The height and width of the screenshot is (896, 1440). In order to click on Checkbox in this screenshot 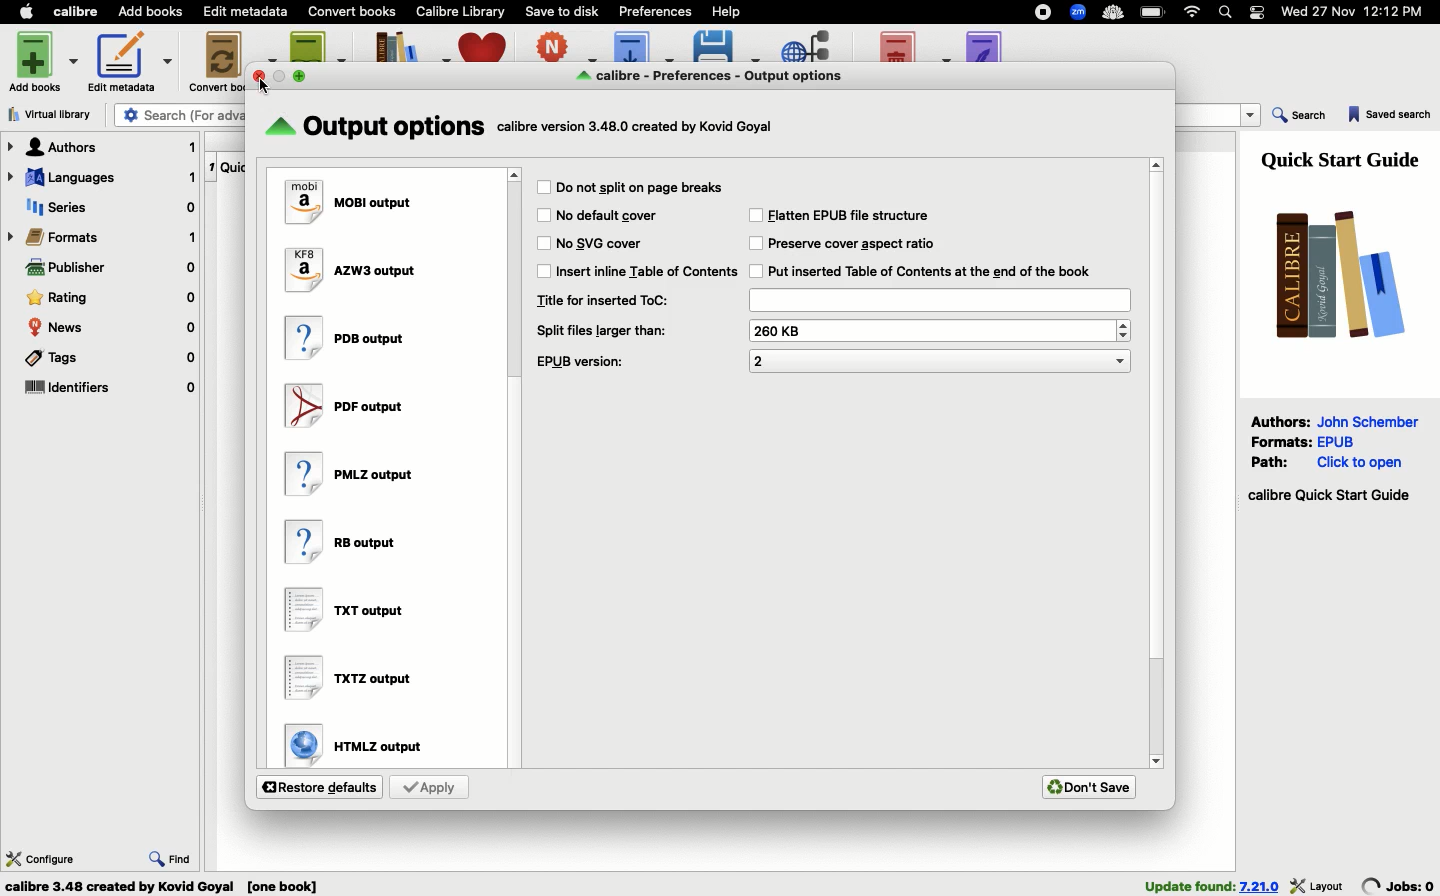, I will do `click(755, 244)`.